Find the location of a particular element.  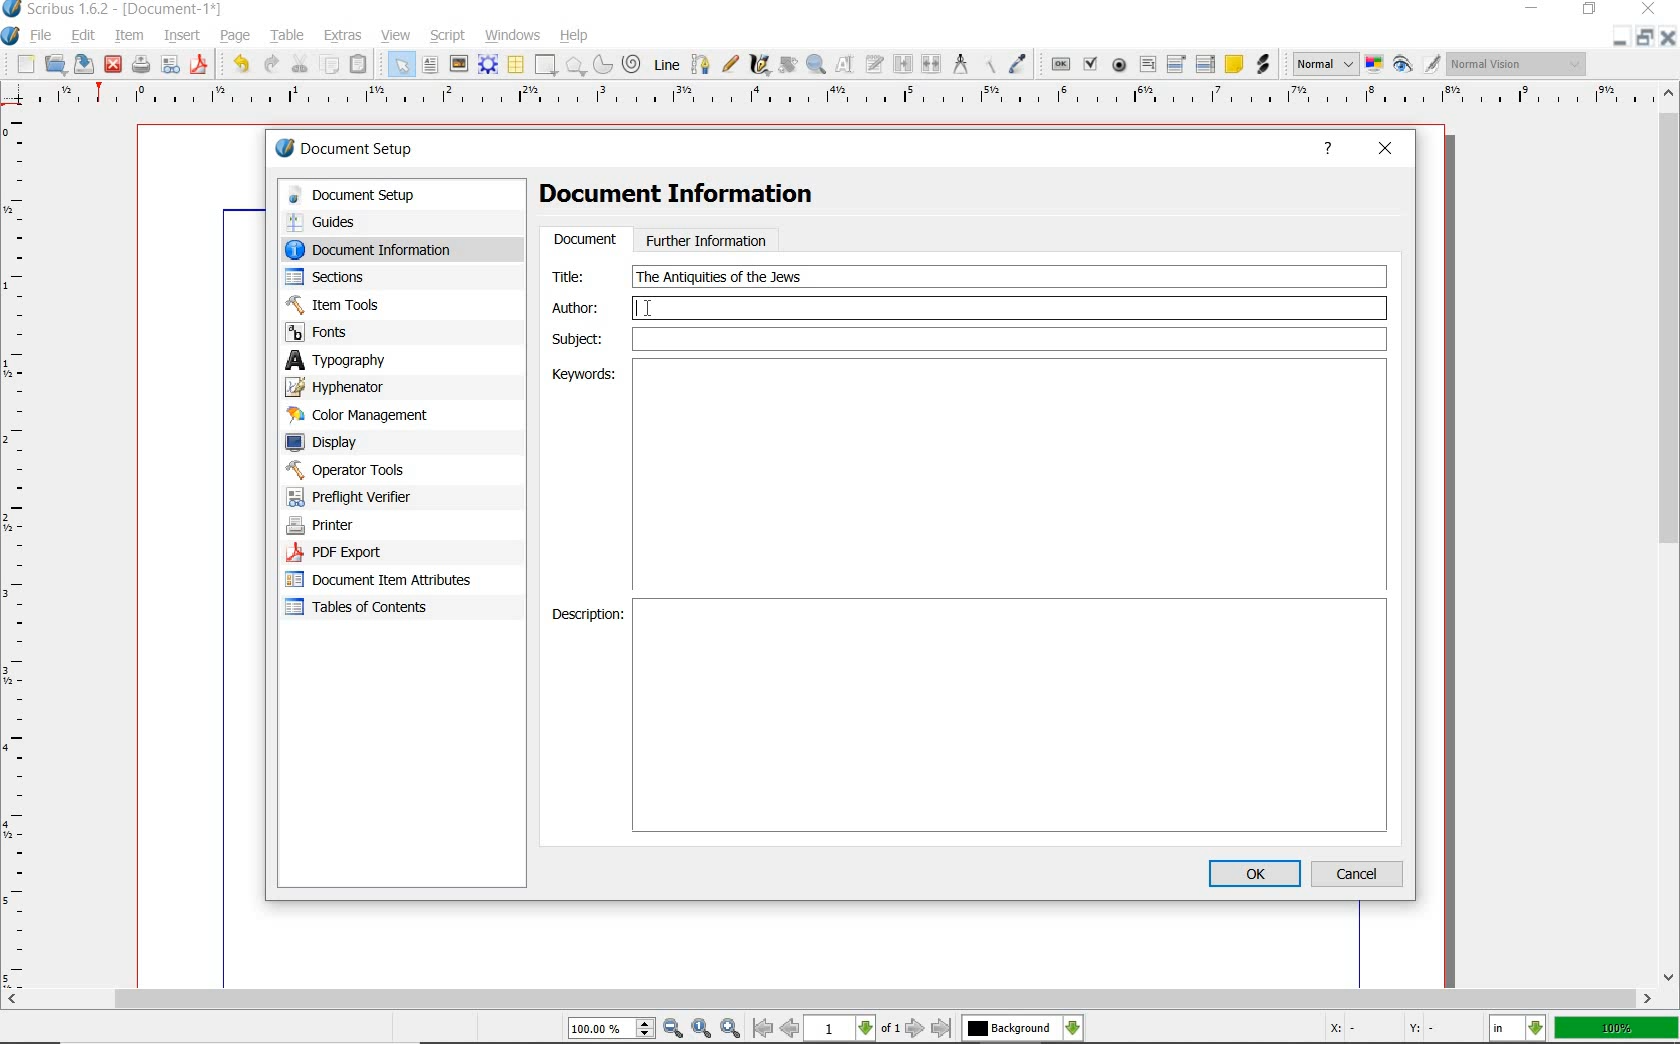

text is located at coordinates (719, 277).